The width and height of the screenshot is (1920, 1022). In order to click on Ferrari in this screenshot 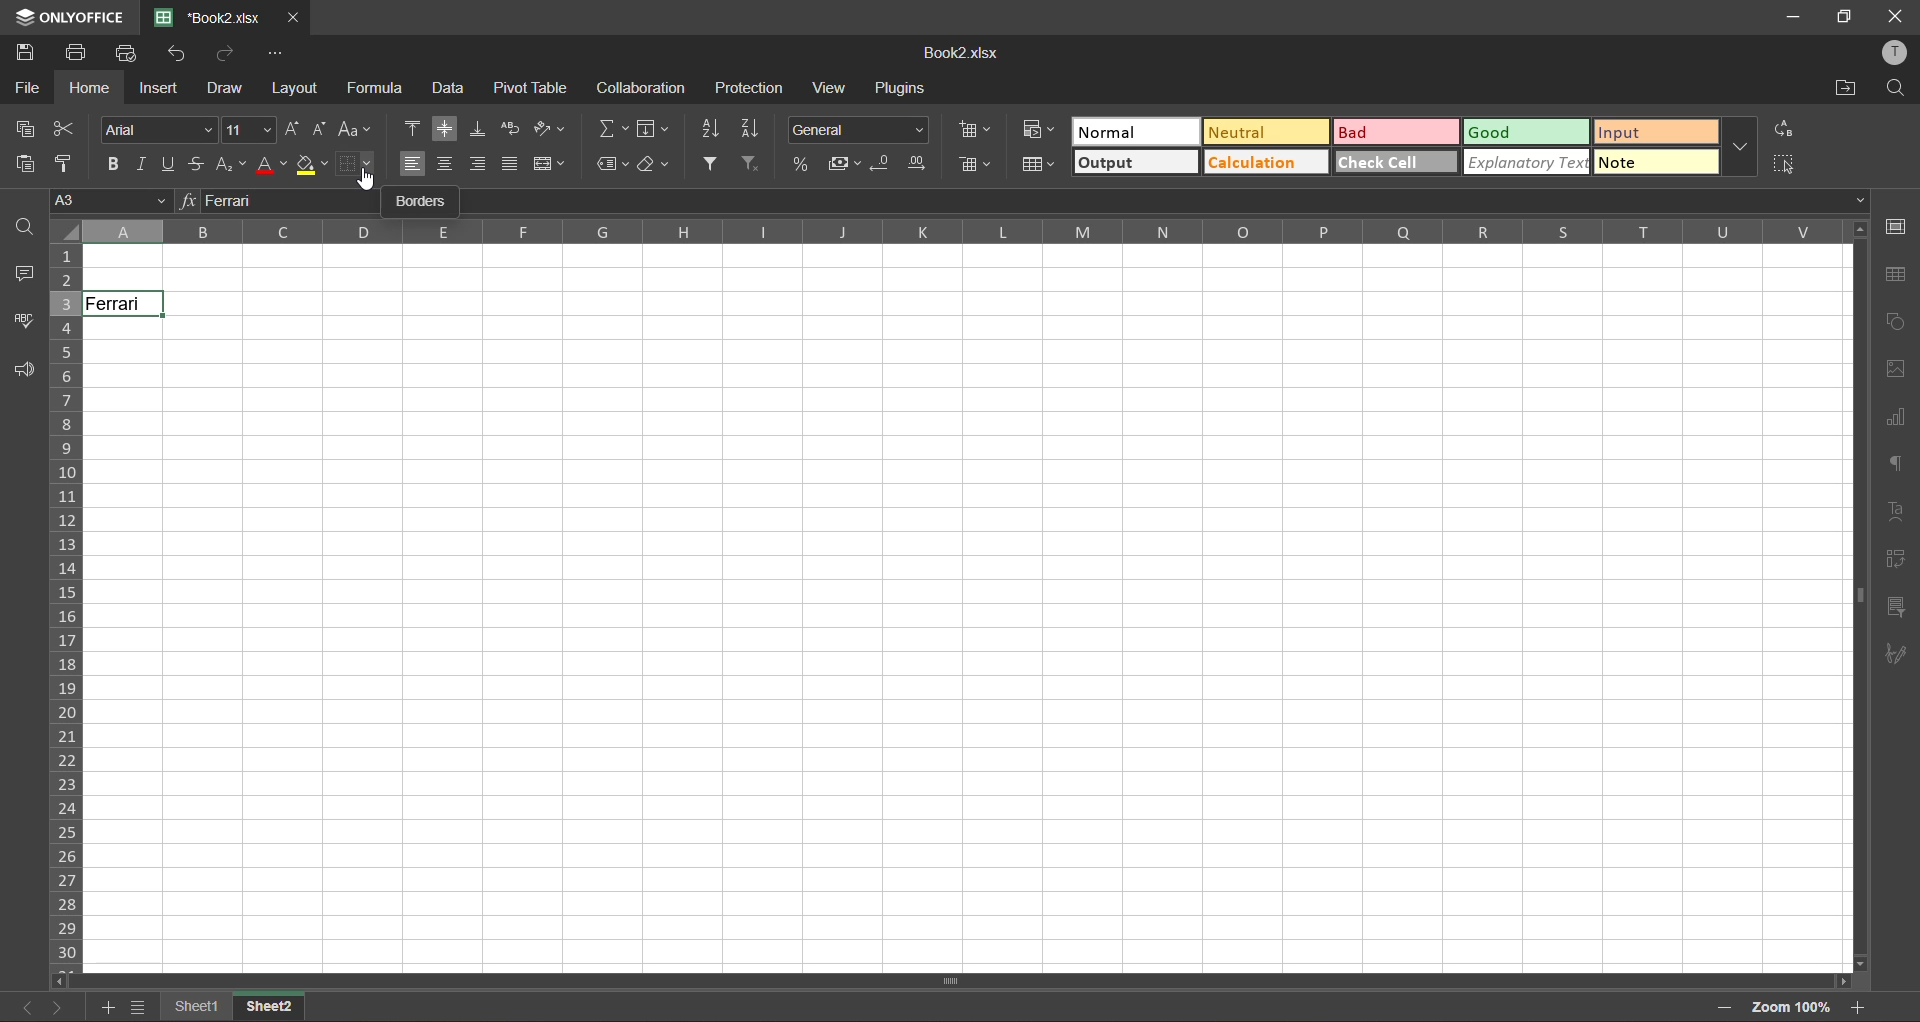, I will do `click(131, 304)`.